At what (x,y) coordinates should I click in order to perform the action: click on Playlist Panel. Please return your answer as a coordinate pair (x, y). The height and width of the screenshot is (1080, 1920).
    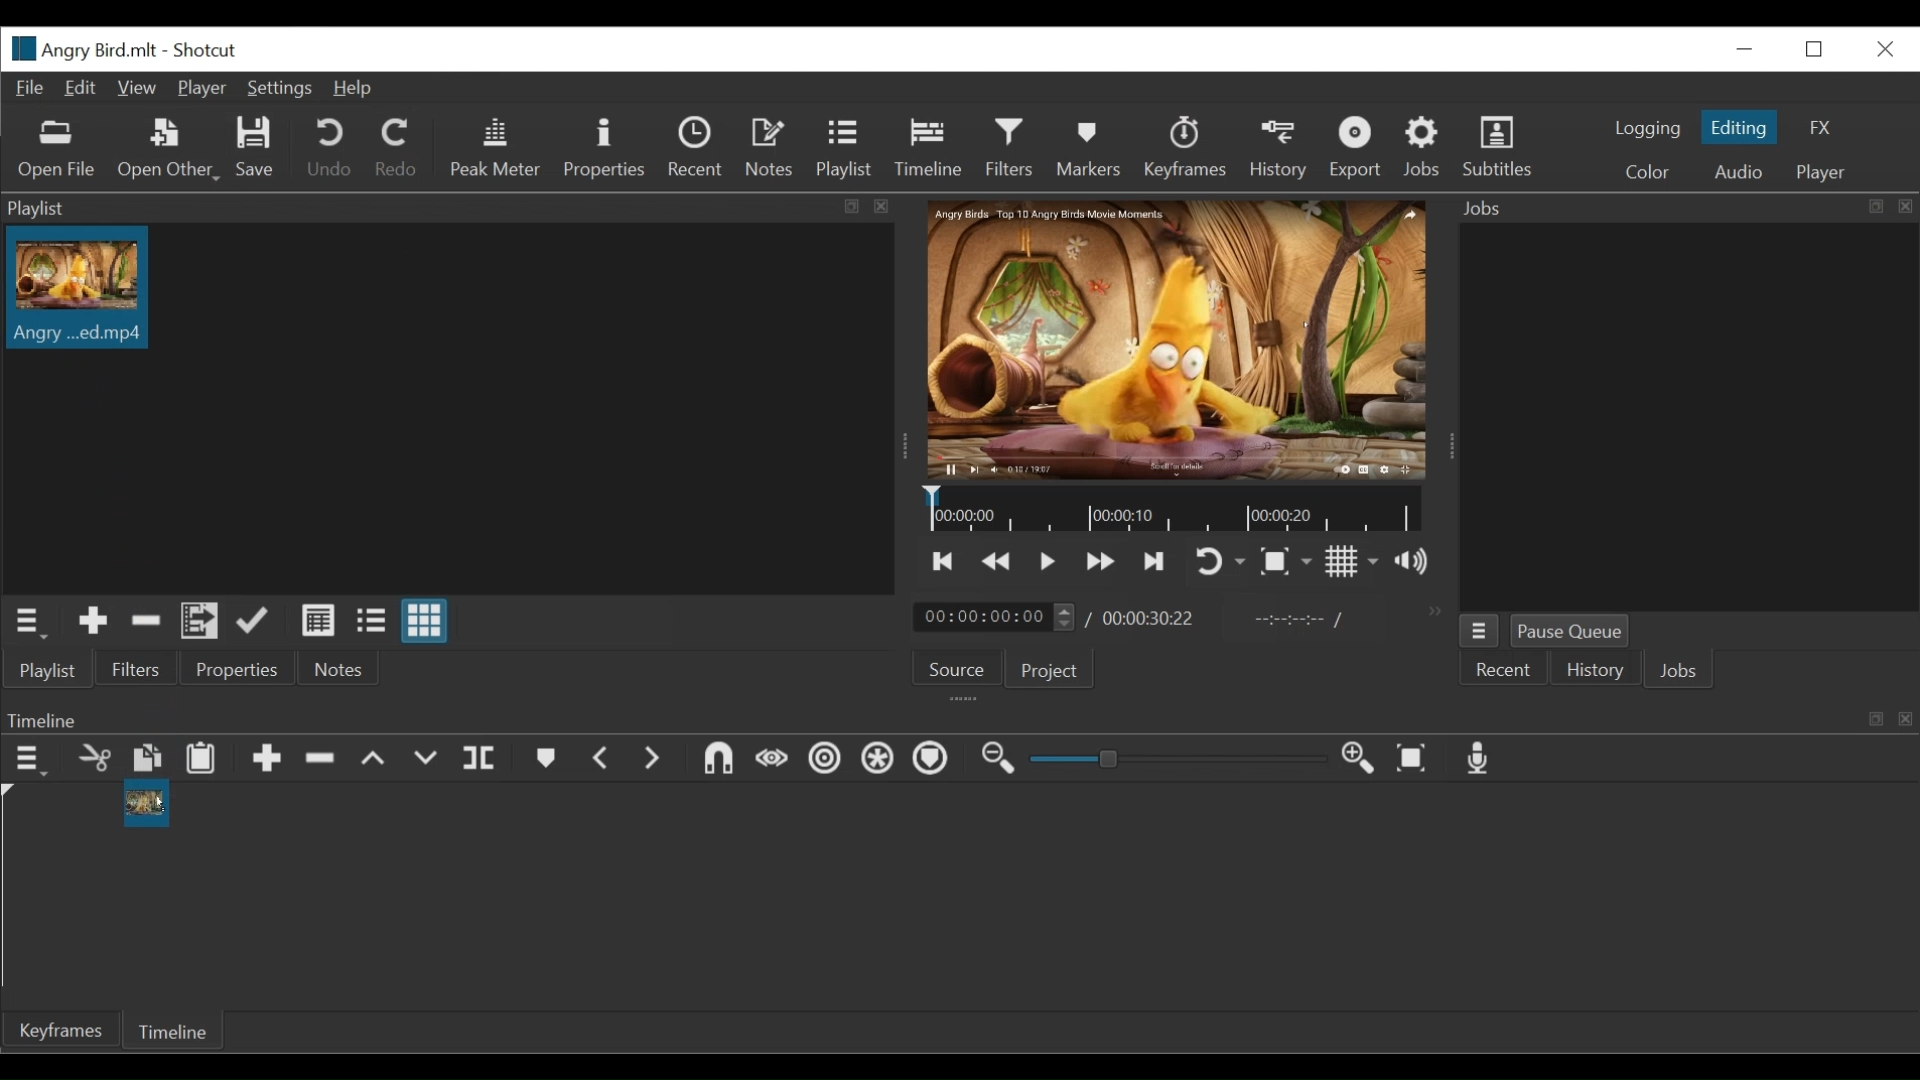
    Looking at the image, I should click on (452, 207).